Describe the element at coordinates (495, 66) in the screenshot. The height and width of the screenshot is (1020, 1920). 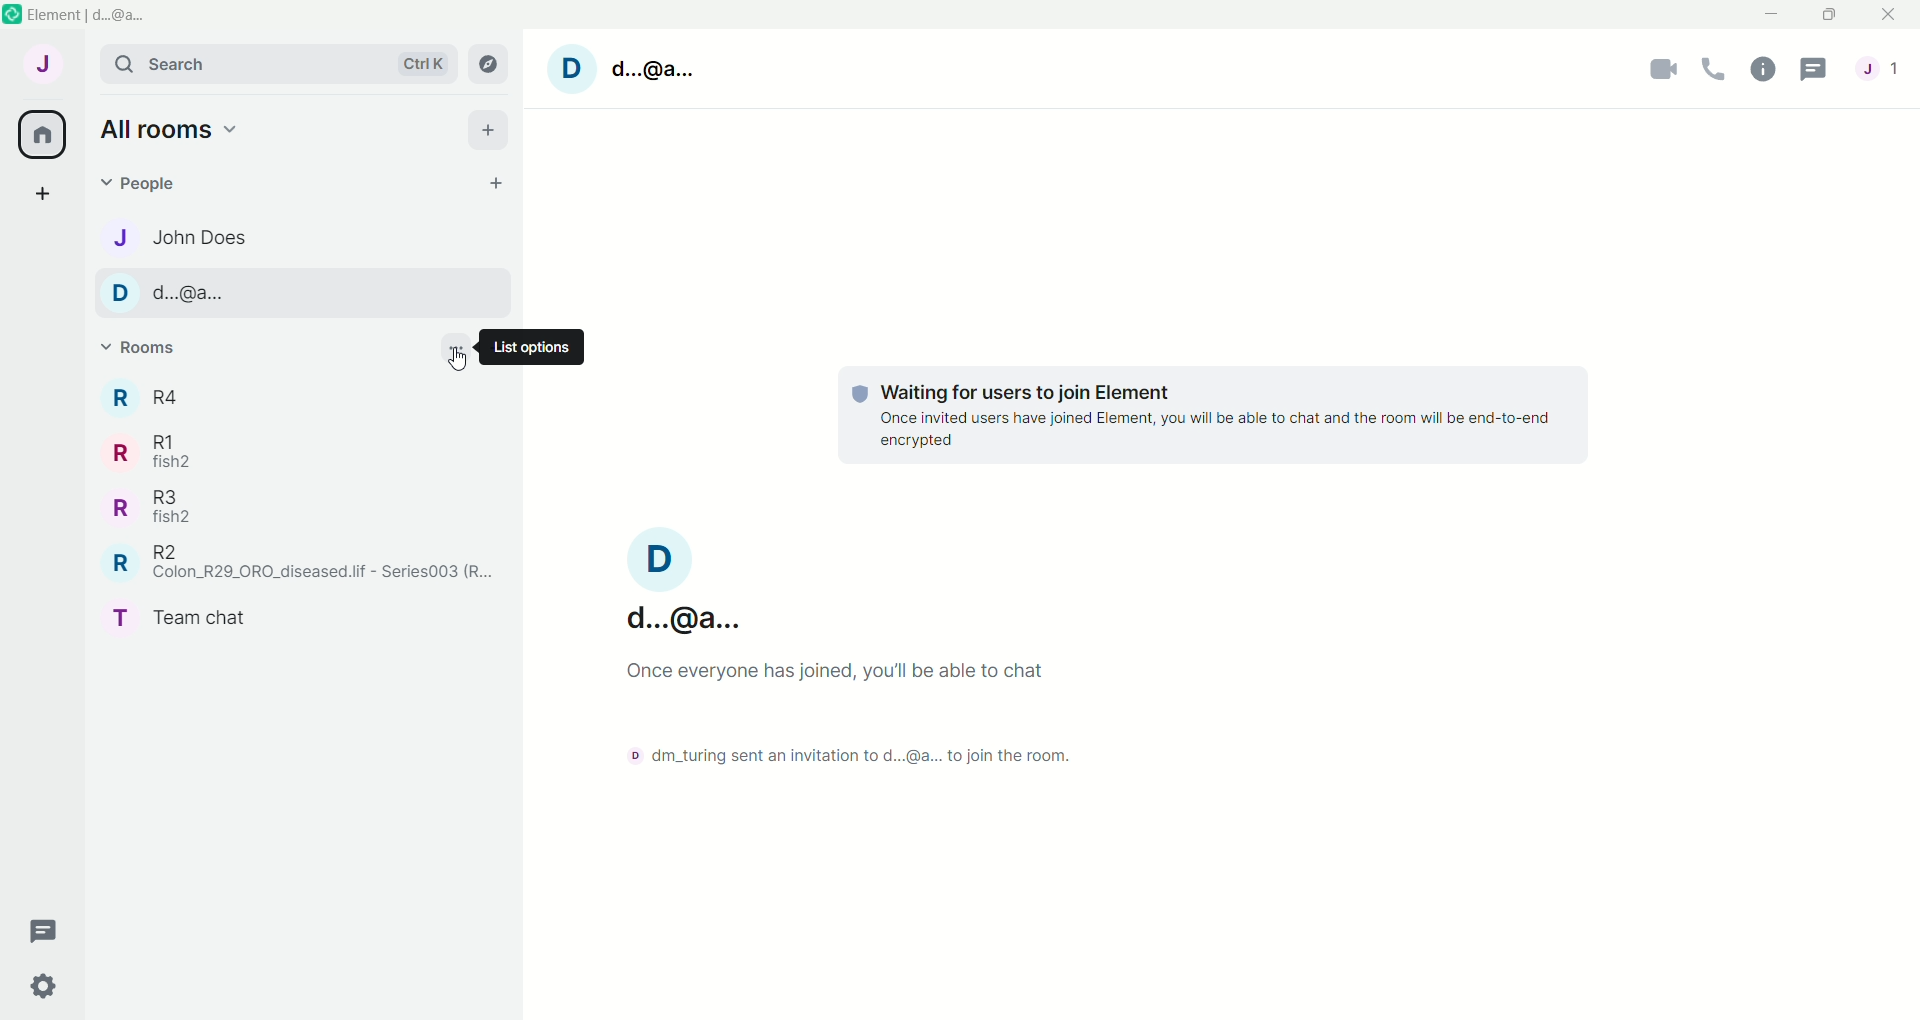
I see `Explore Rooms` at that location.